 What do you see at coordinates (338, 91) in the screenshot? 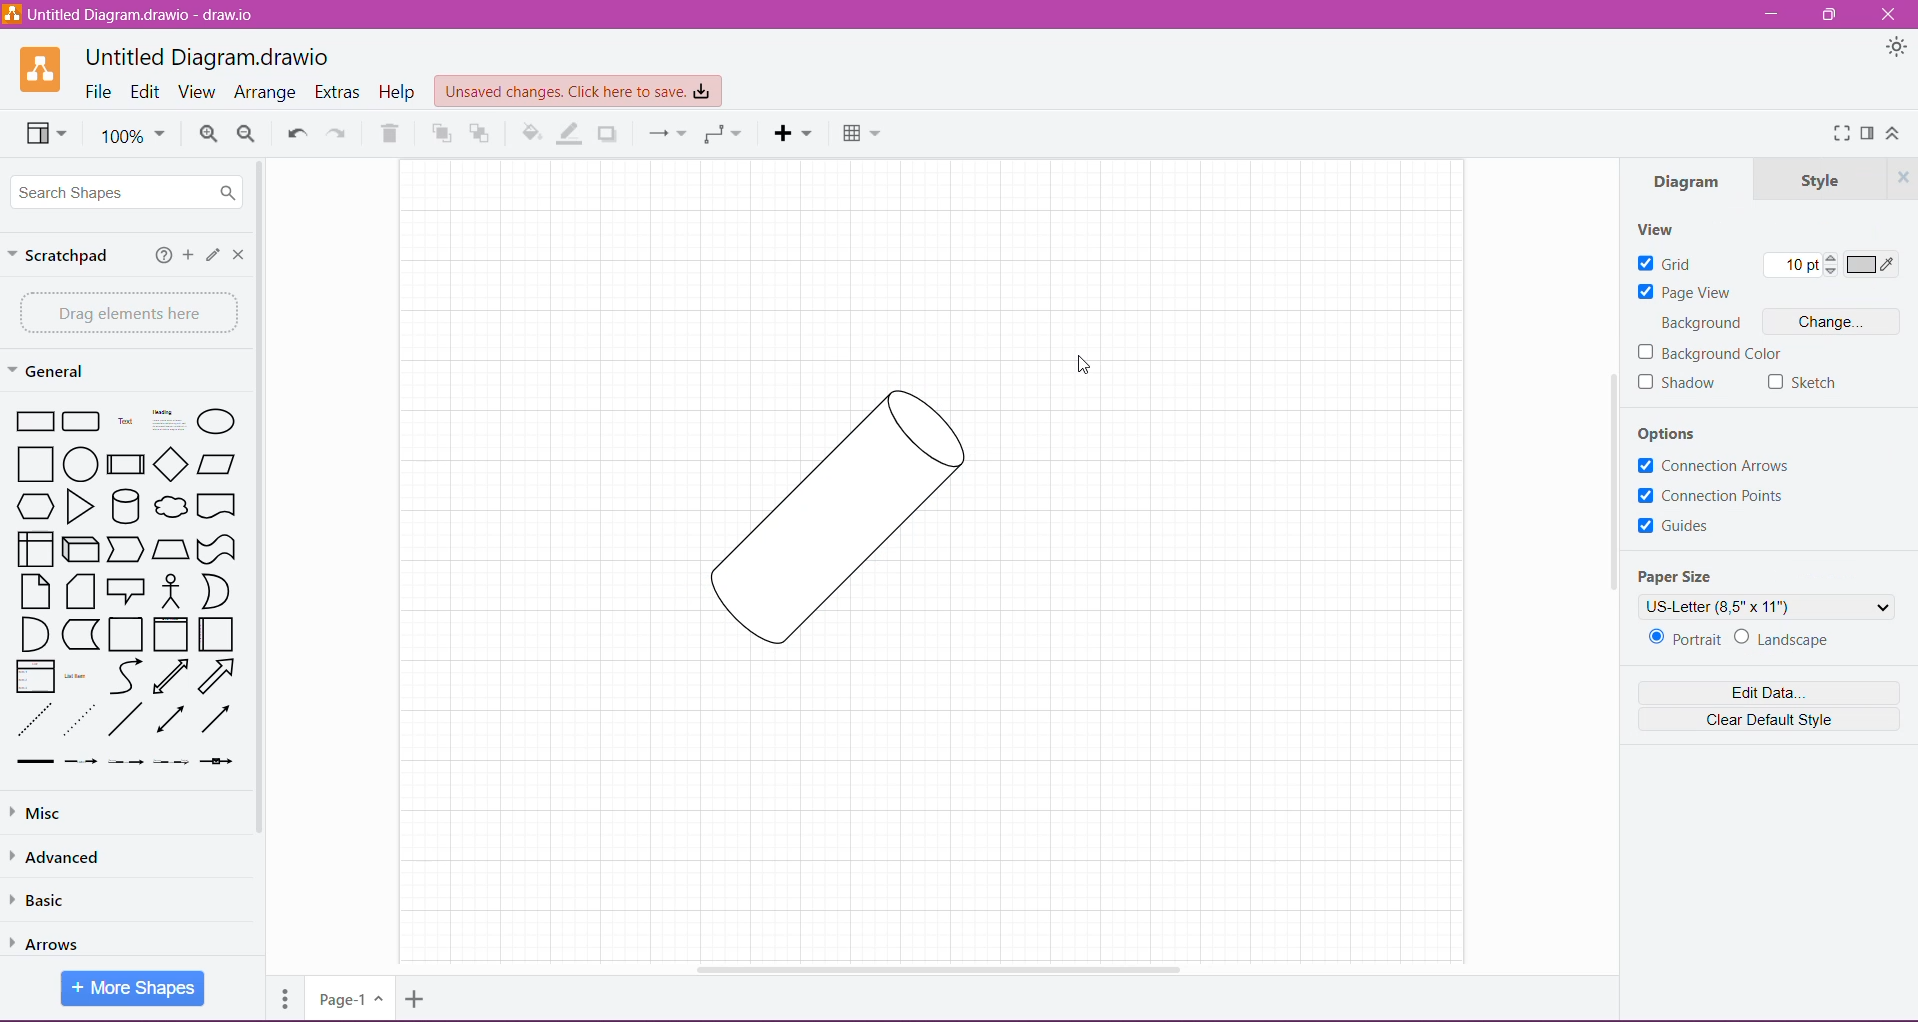
I see `Extras` at bounding box center [338, 91].